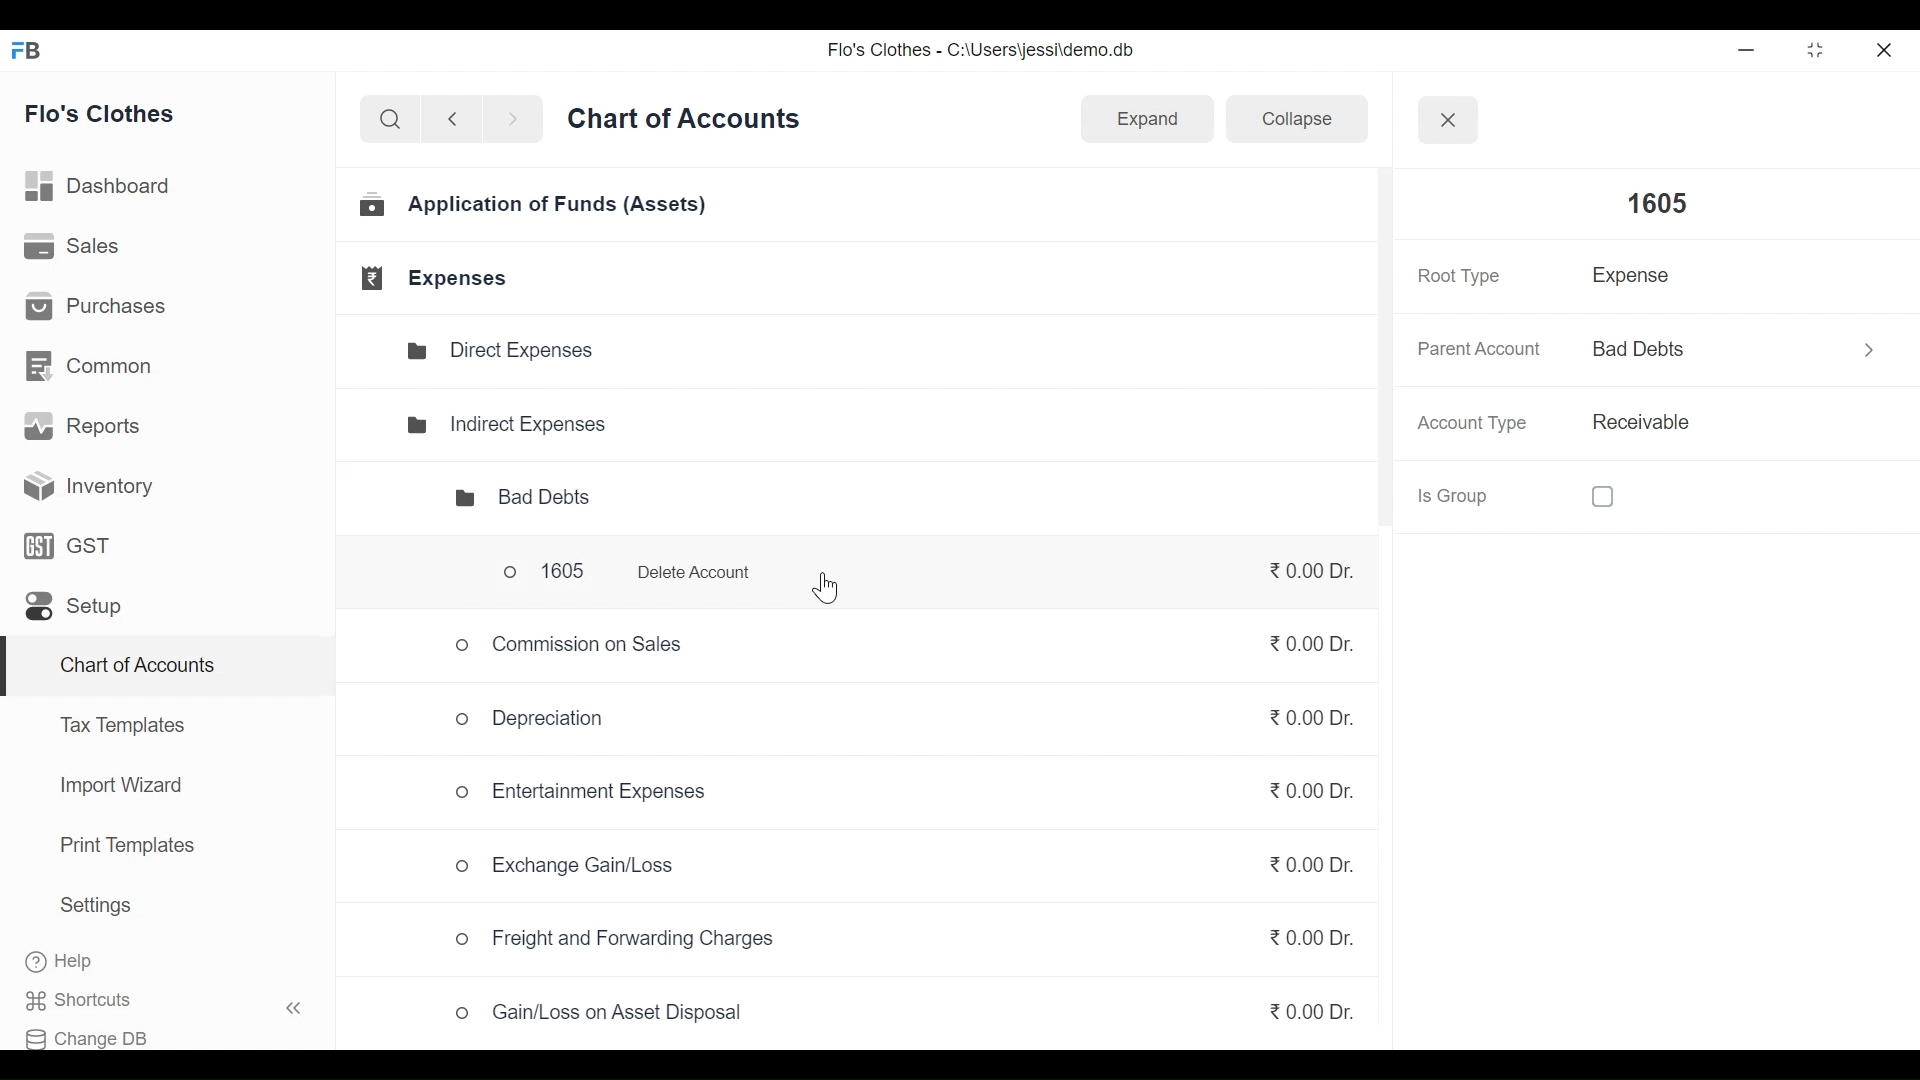 The width and height of the screenshot is (1920, 1080). What do you see at coordinates (1288, 122) in the screenshot?
I see `Collapse` at bounding box center [1288, 122].